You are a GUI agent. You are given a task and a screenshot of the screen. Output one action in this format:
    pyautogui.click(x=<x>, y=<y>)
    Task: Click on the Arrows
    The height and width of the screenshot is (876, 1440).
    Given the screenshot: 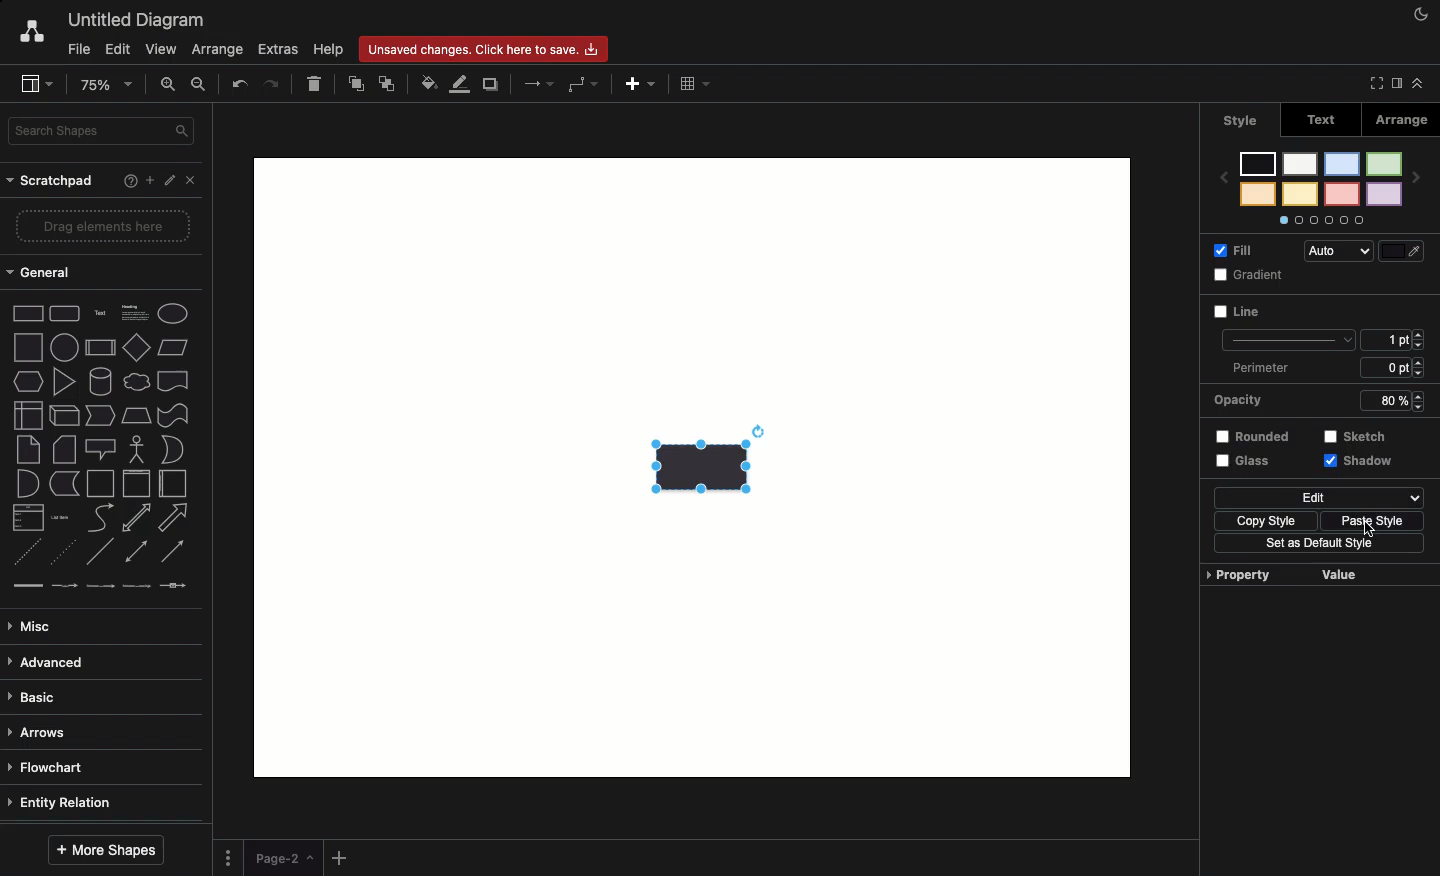 What is the action you would take?
    pyautogui.click(x=534, y=83)
    